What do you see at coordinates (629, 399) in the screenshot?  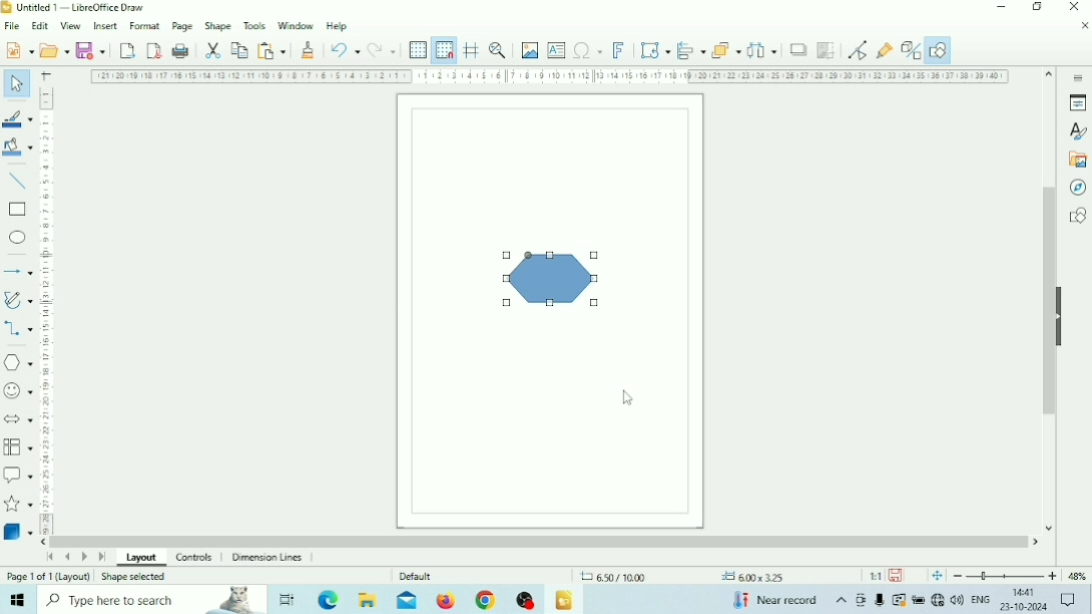 I see `Cursor` at bounding box center [629, 399].